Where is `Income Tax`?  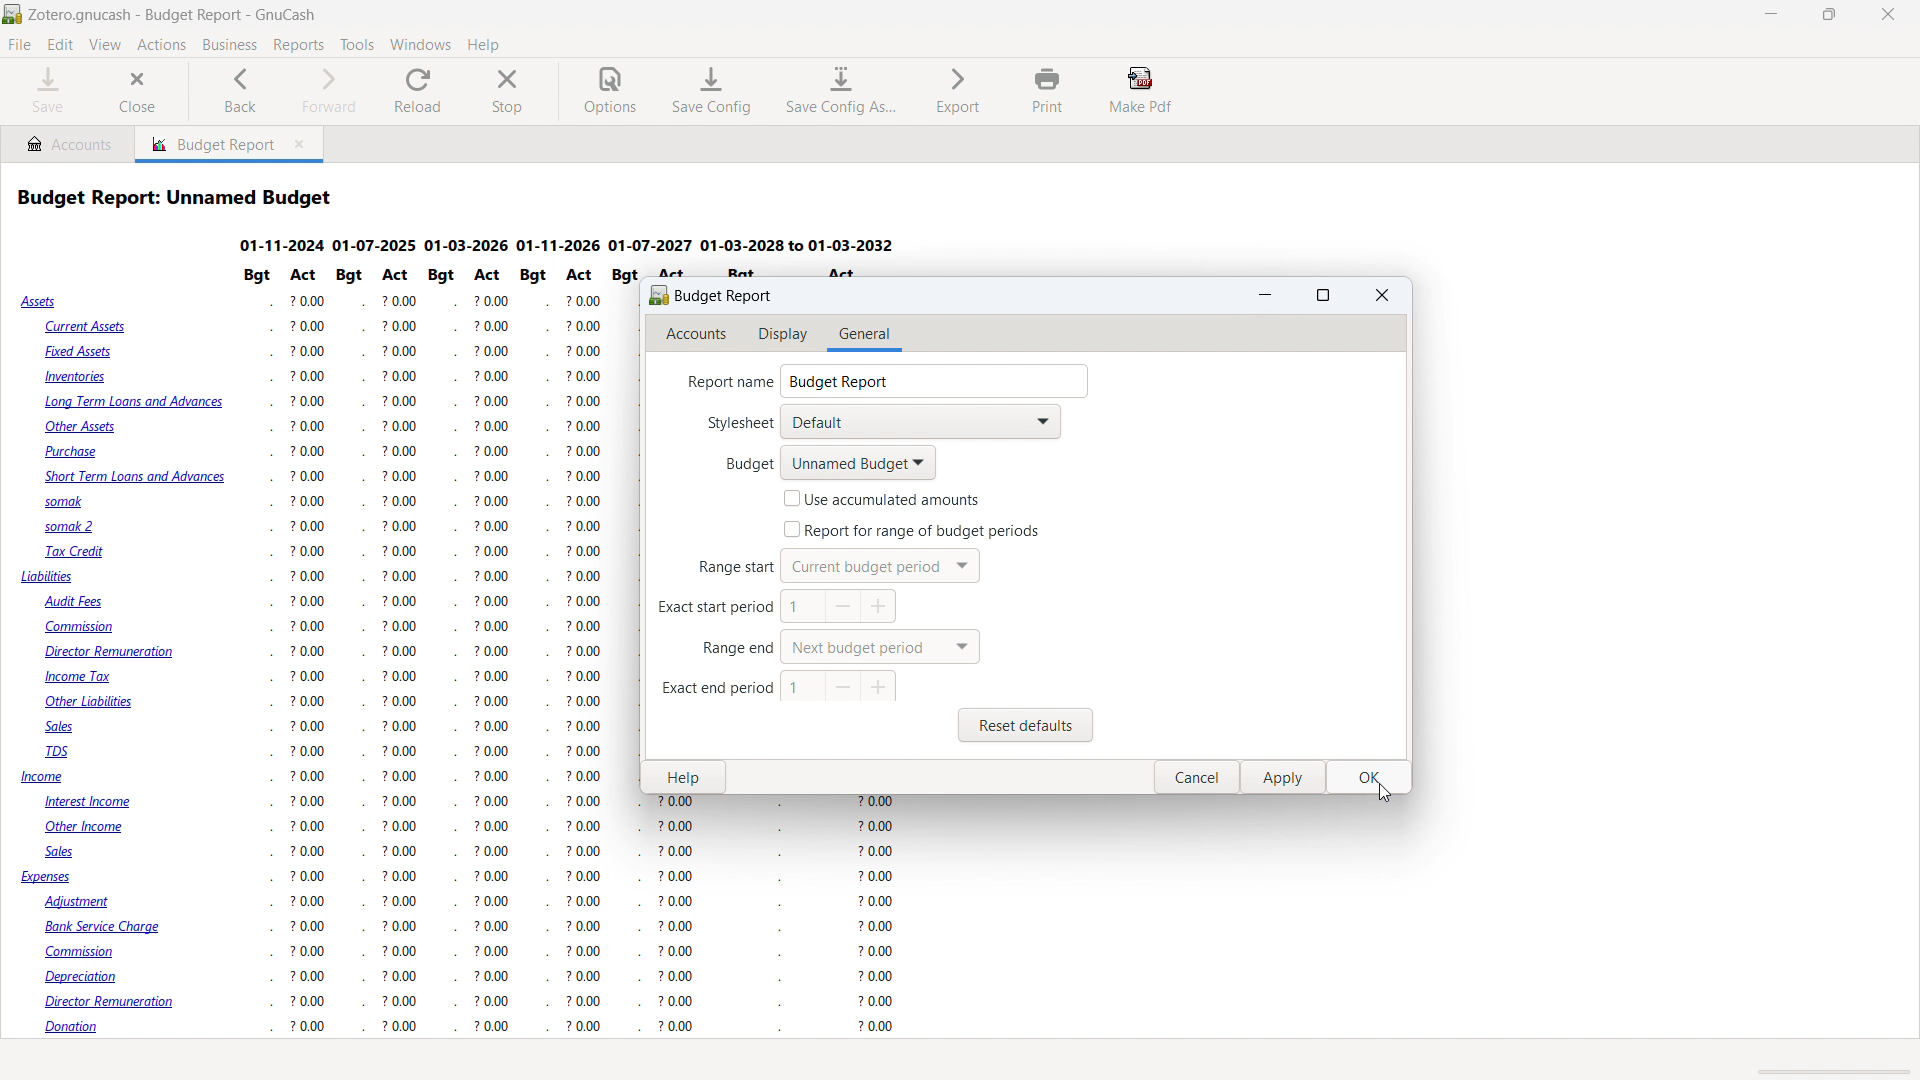 Income Tax is located at coordinates (81, 677).